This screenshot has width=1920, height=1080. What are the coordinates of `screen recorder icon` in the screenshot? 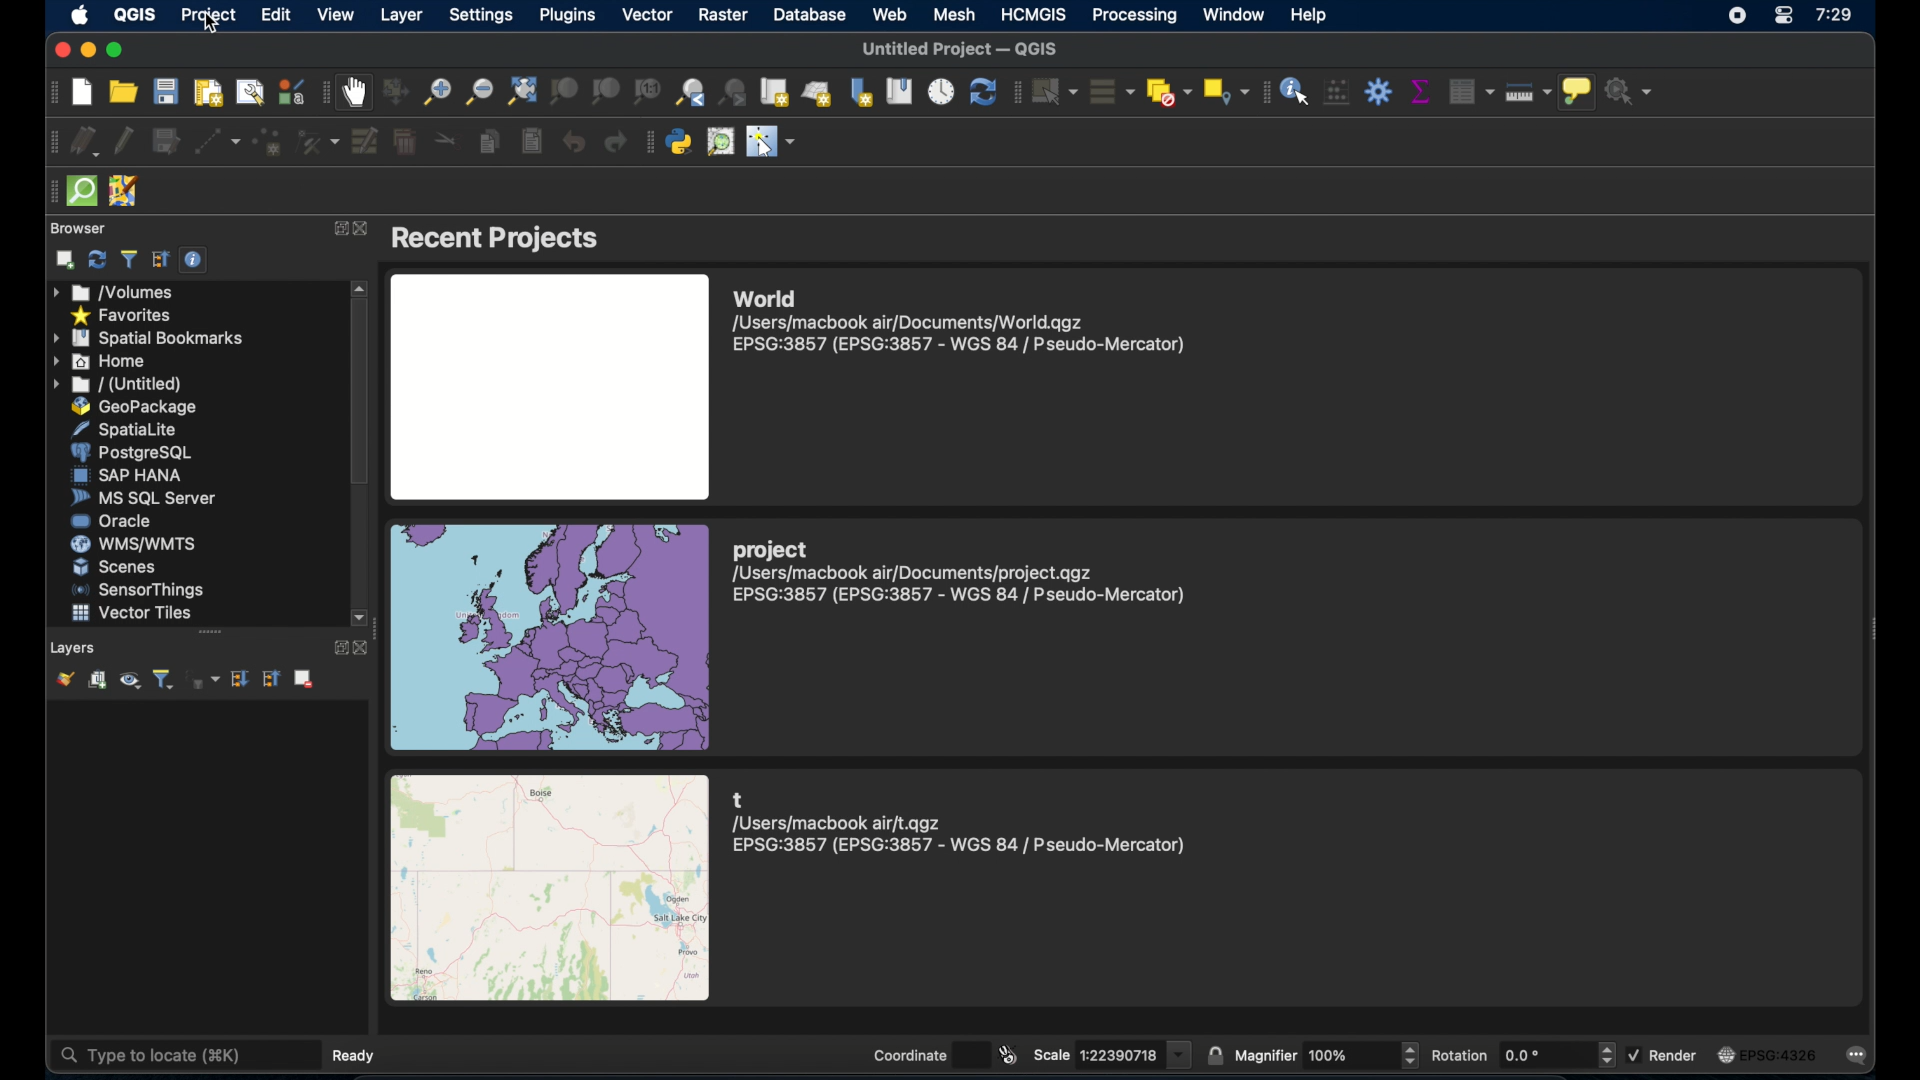 It's located at (1737, 15).